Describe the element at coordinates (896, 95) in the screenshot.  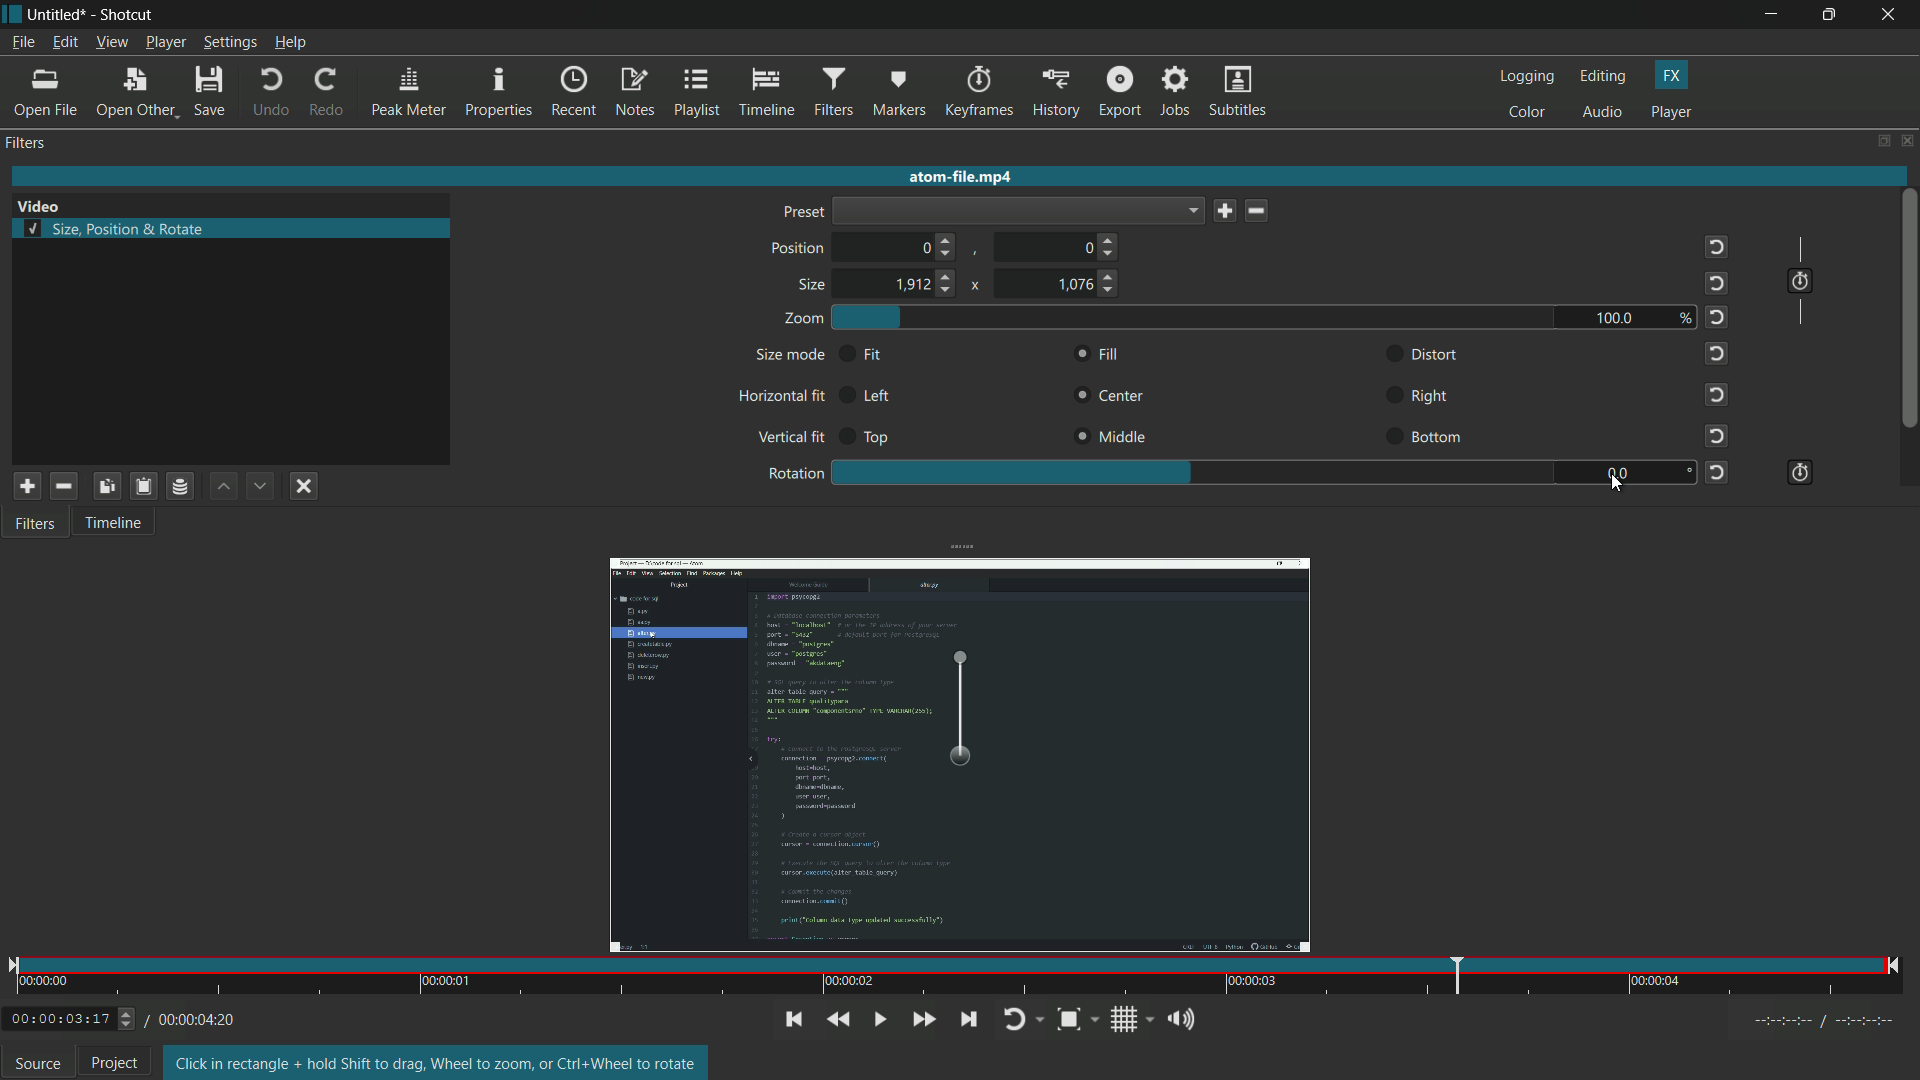
I see `markers` at that location.